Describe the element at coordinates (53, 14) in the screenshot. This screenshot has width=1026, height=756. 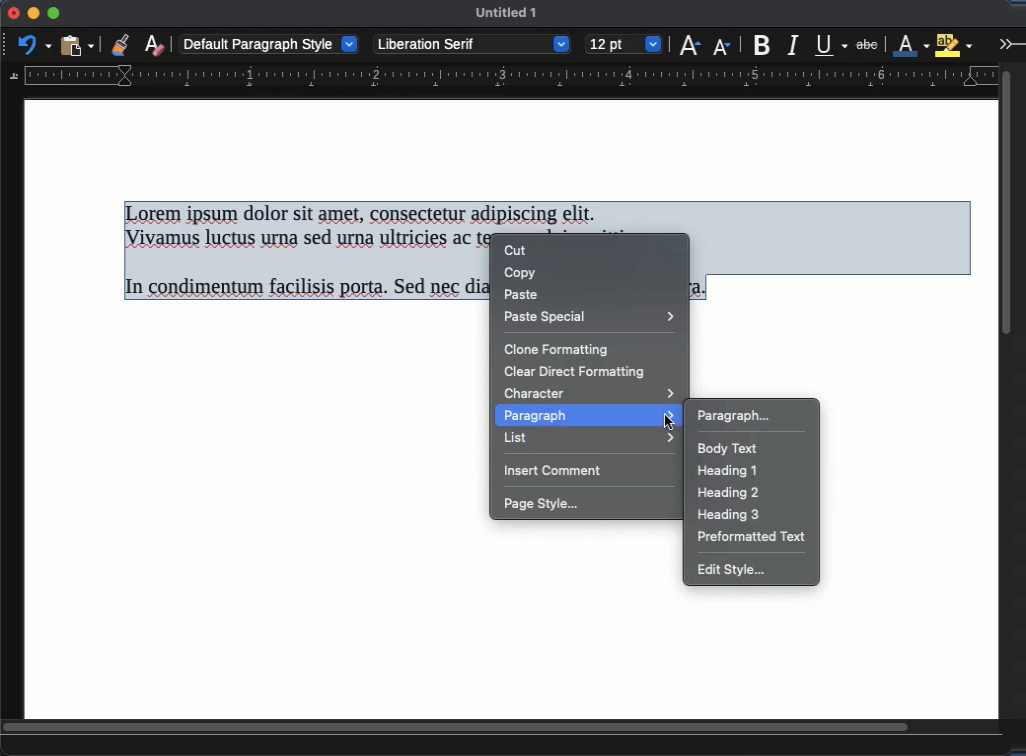
I see `maximize ` at that location.